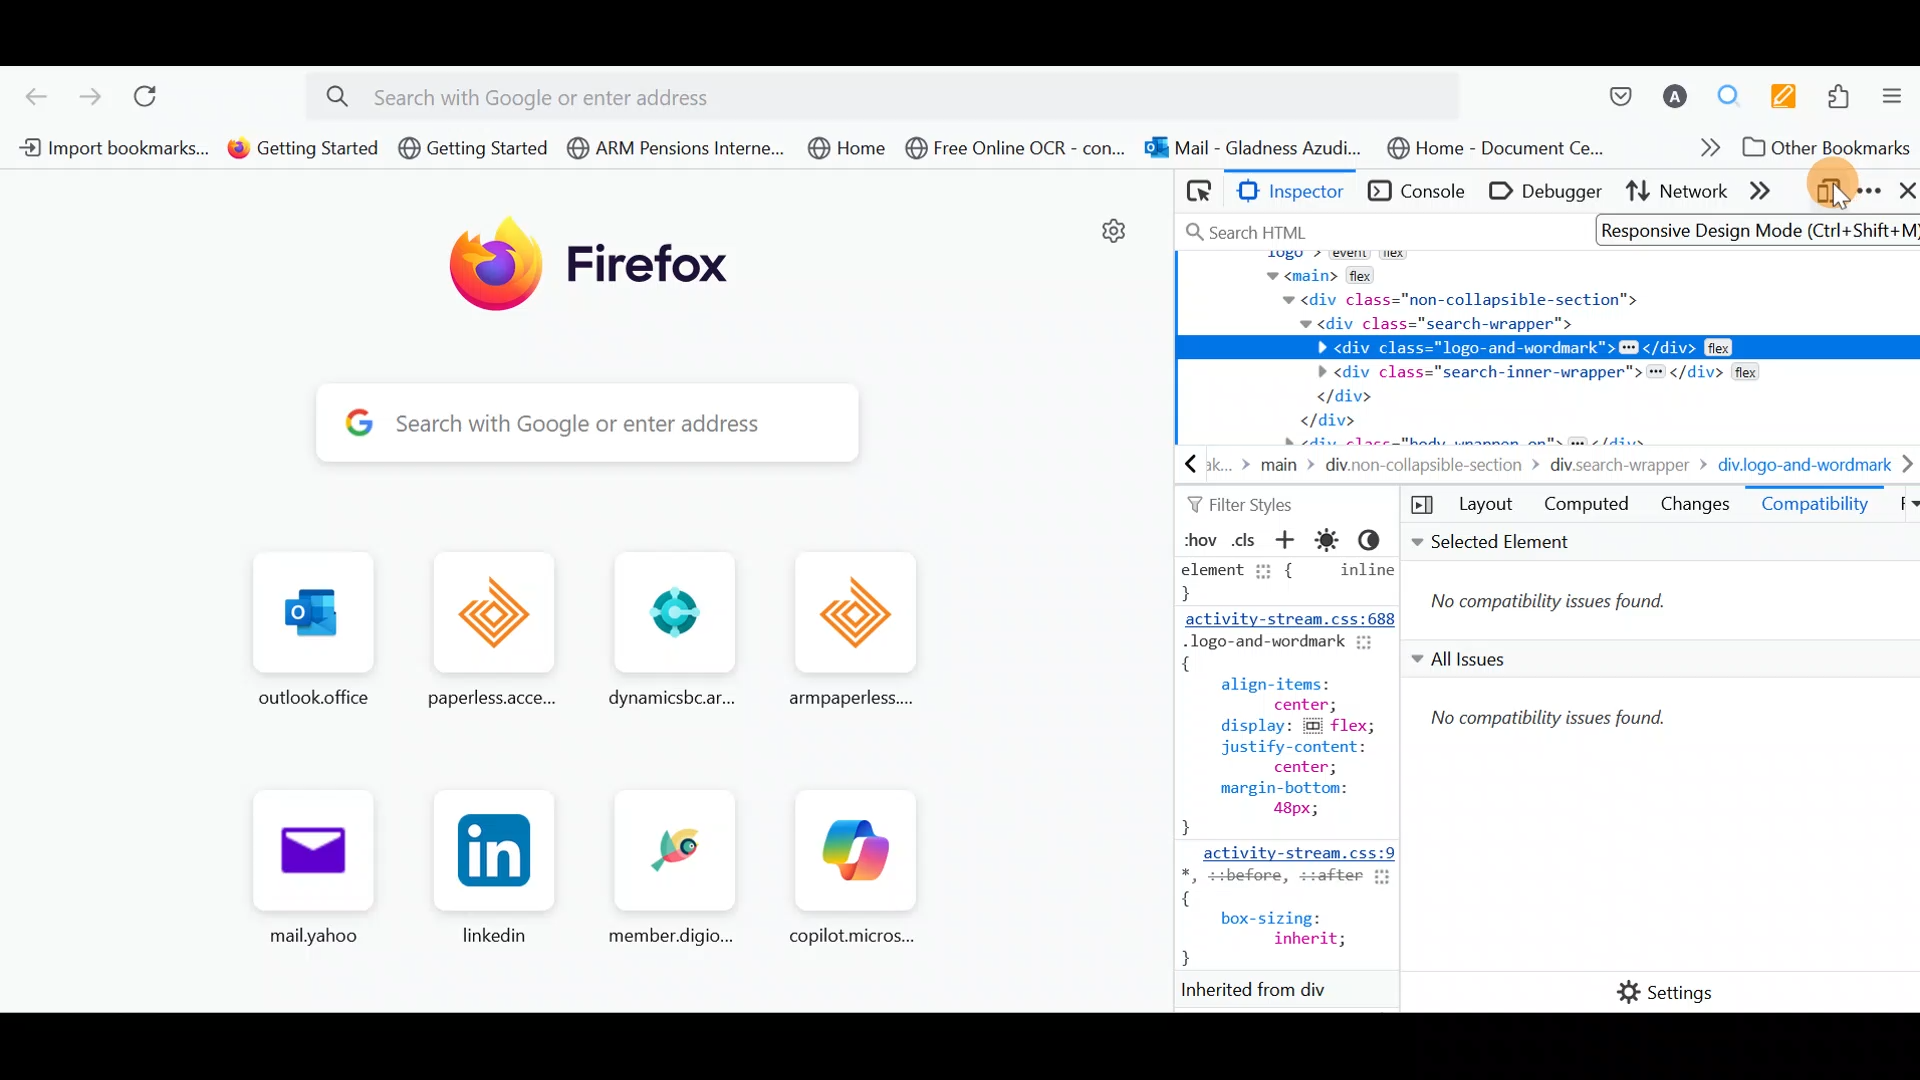 The width and height of the screenshot is (1920, 1080). What do you see at coordinates (593, 766) in the screenshot?
I see `Frequently browsed pages` at bounding box center [593, 766].